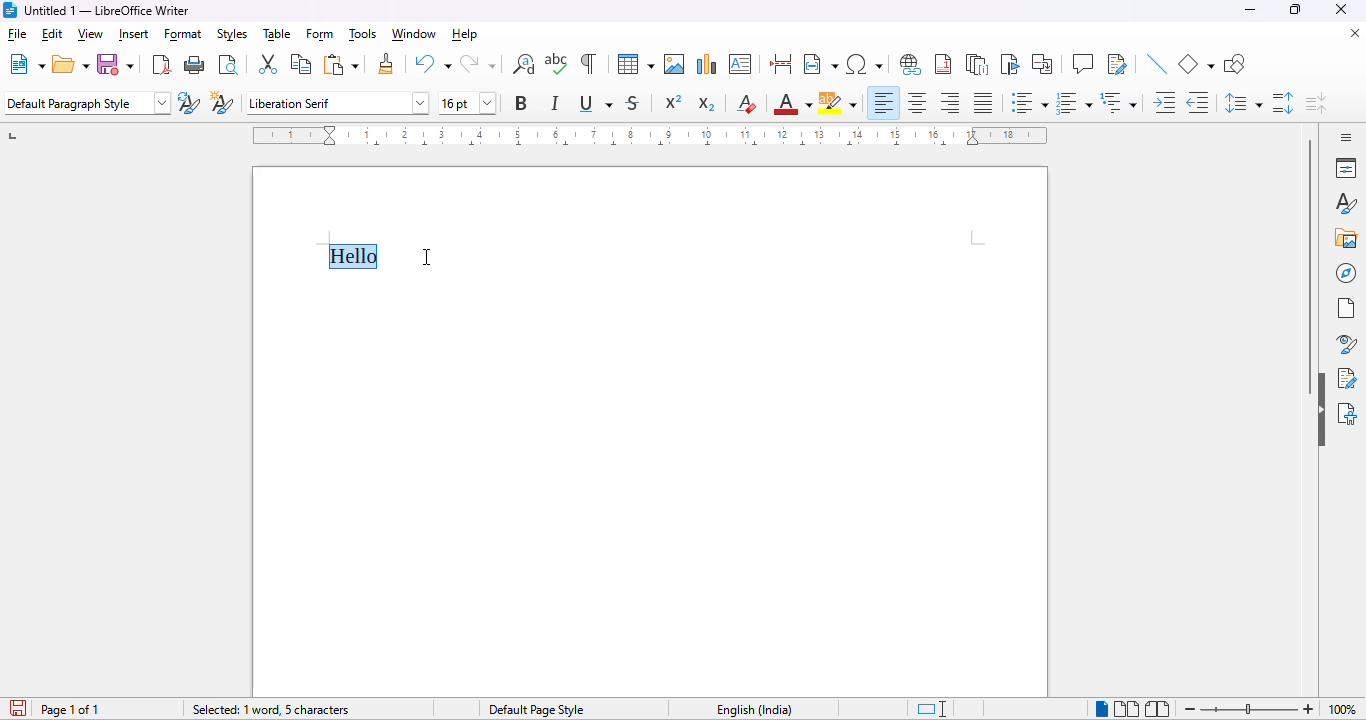 The height and width of the screenshot is (720, 1366). Describe the element at coordinates (480, 64) in the screenshot. I see `redo` at that location.